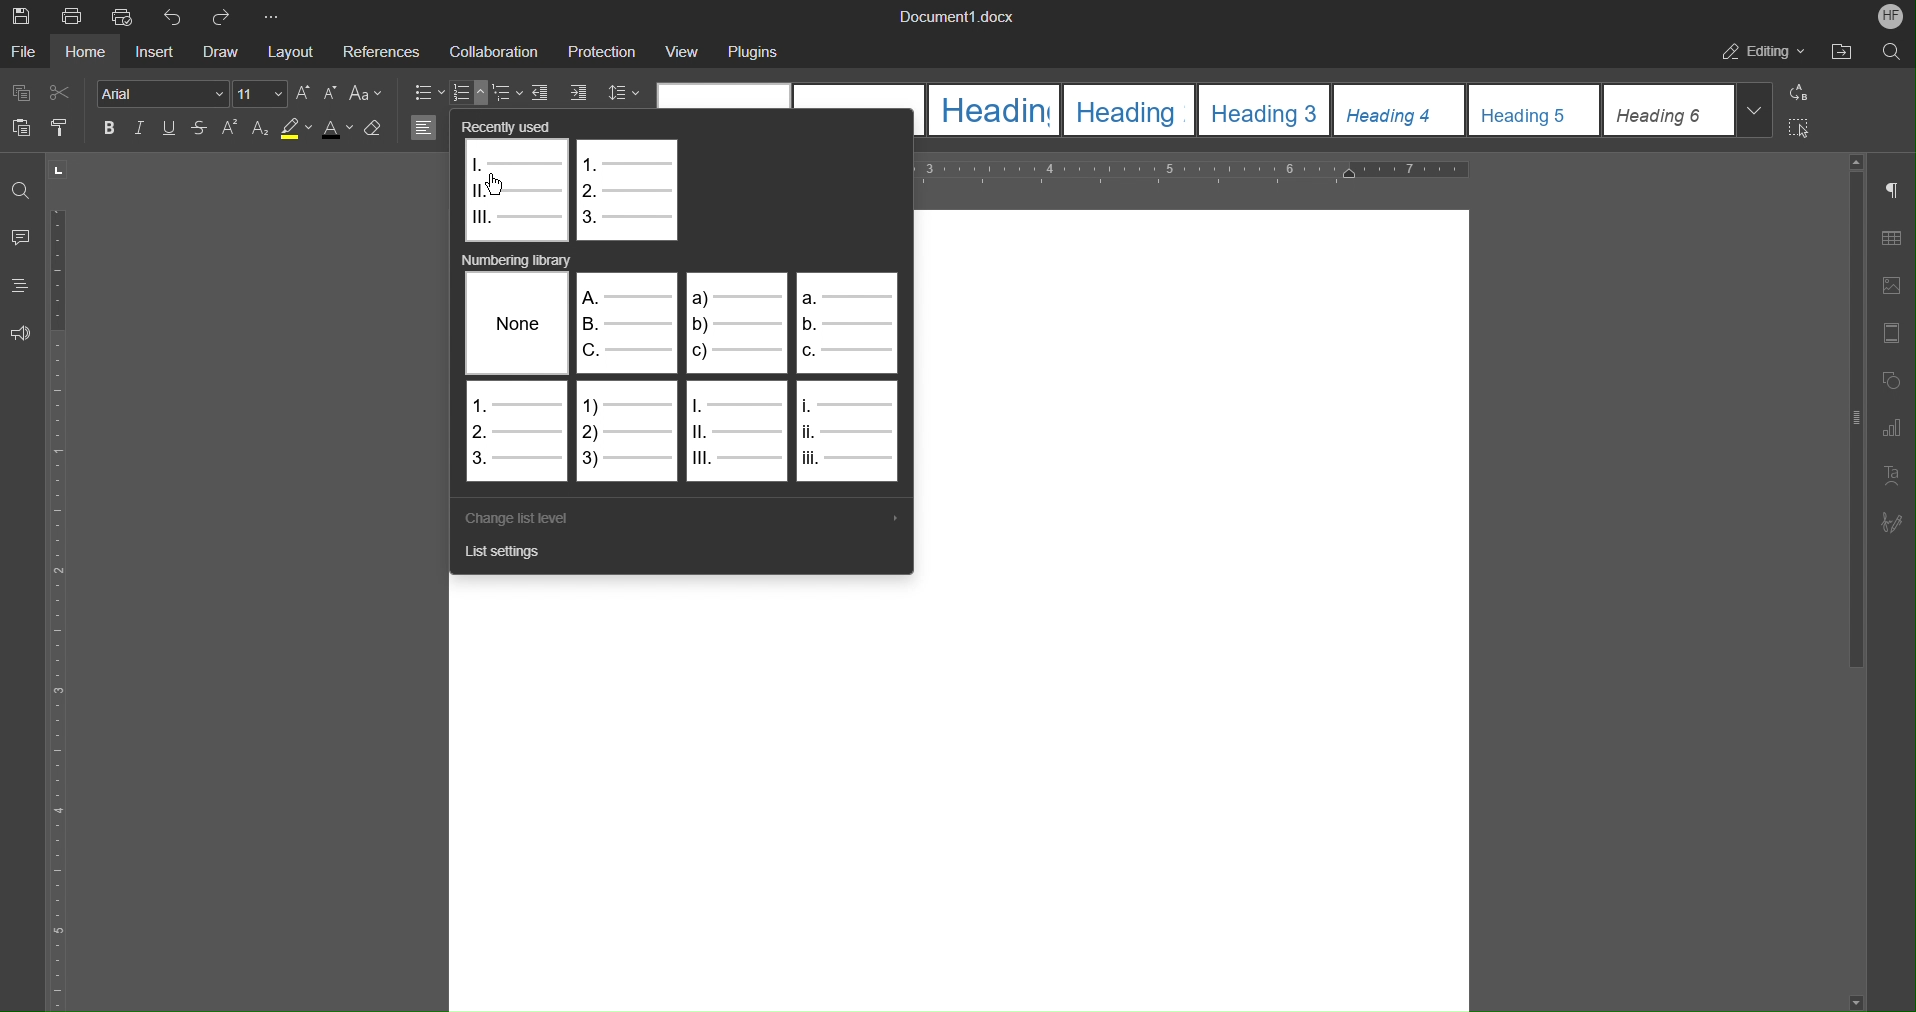 The image size is (1916, 1012). What do you see at coordinates (515, 434) in the screenshot?
I see `Numbered List 1` at bounding box center [515, 434].